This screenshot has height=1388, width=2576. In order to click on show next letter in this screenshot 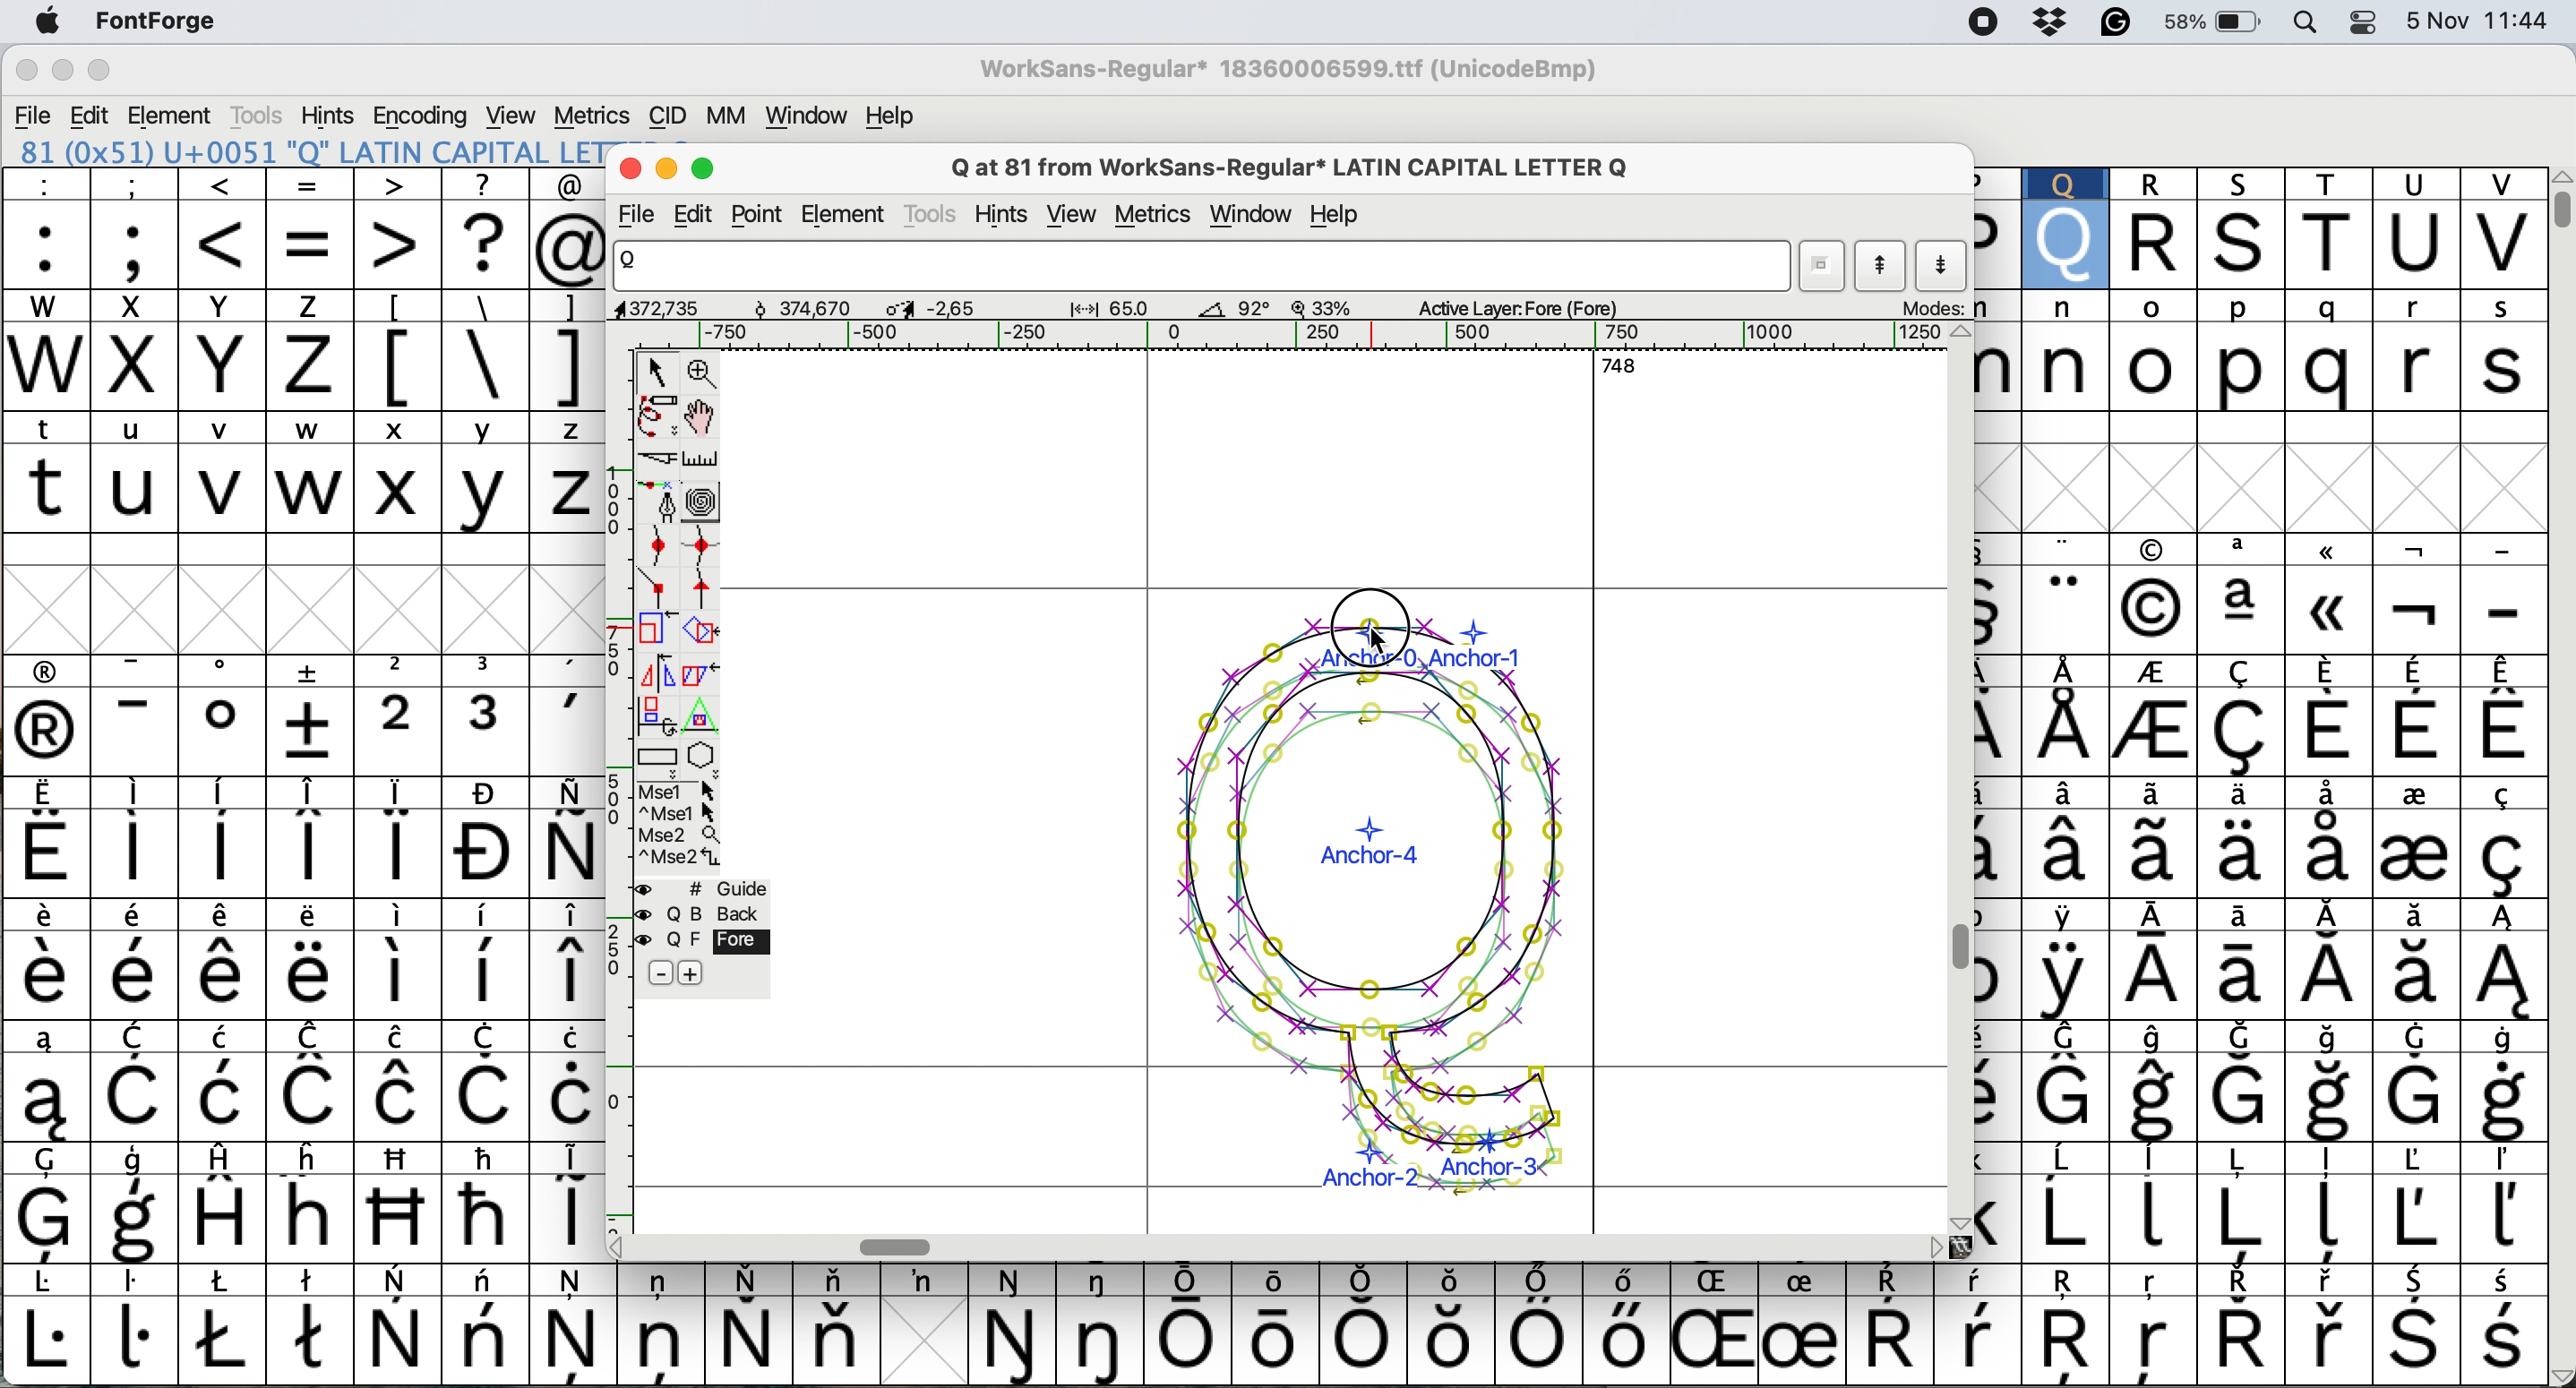, I will do `click(1944, 269)`.